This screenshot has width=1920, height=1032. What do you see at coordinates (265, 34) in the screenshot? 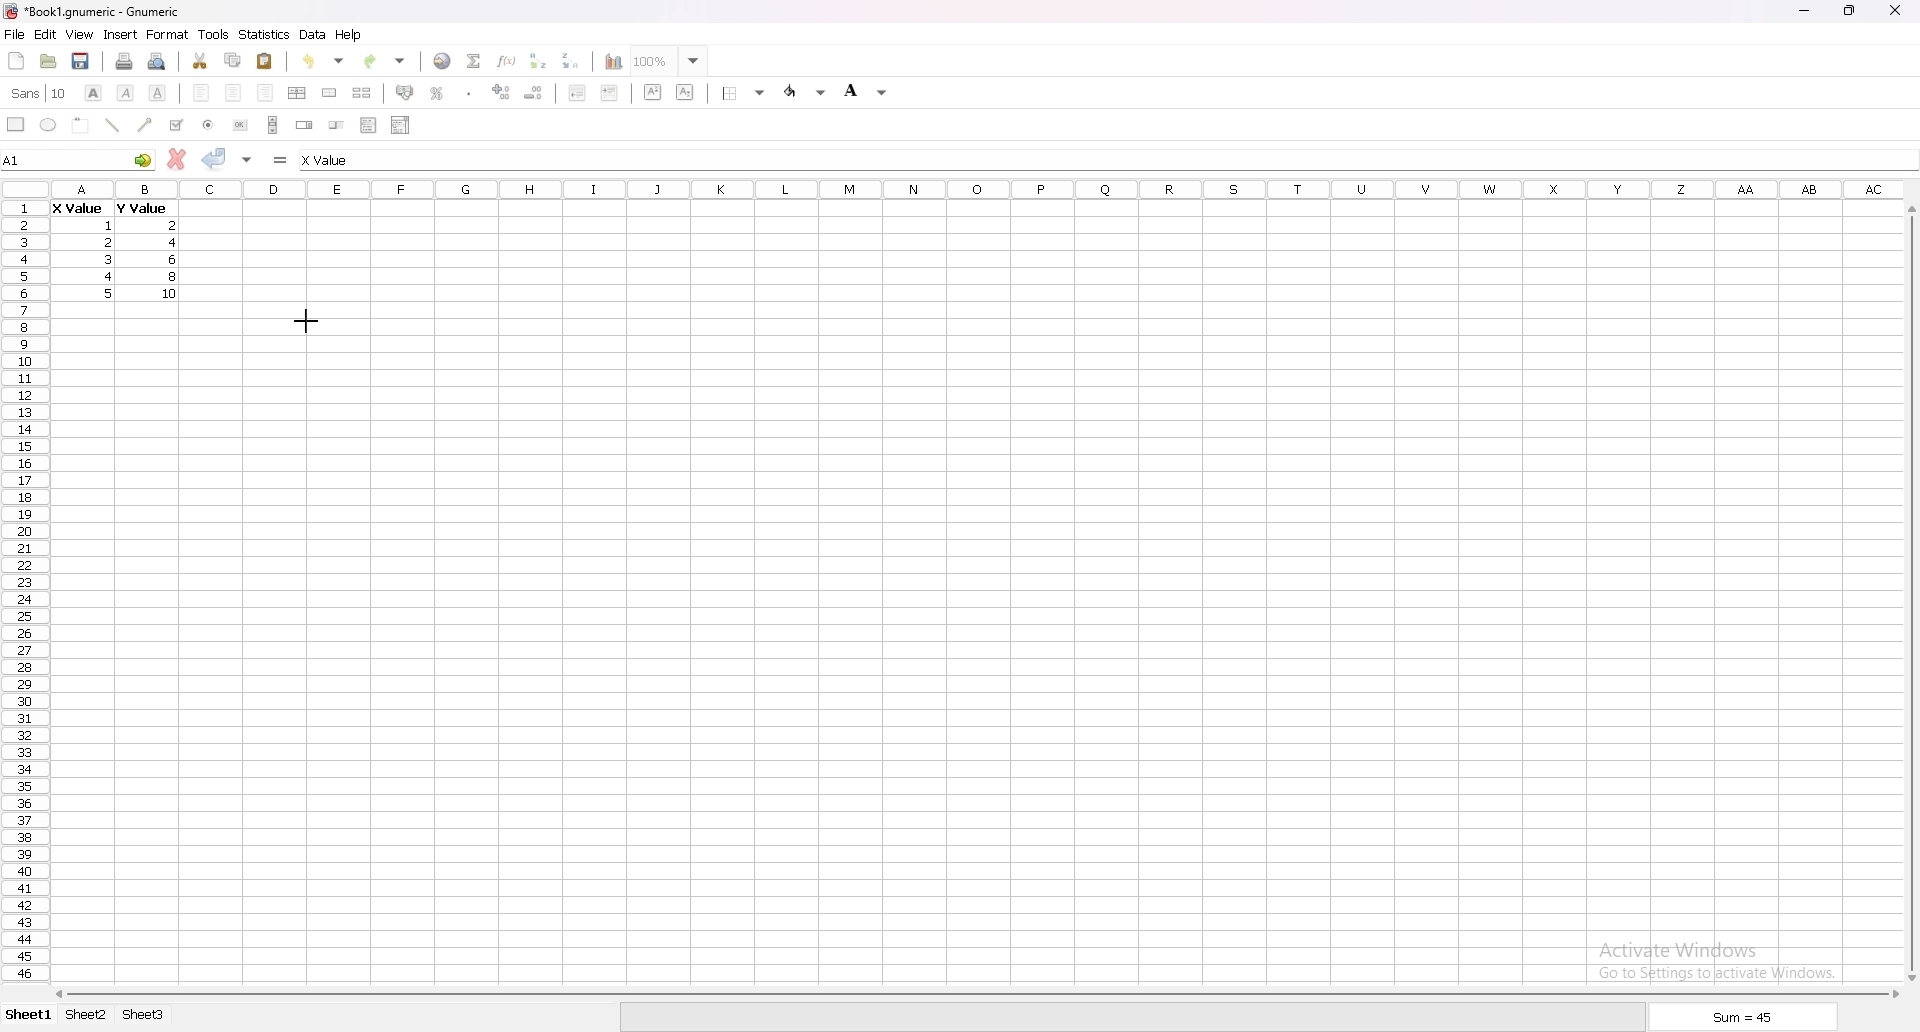
I see `statistics` at bounding box center [265, 34].